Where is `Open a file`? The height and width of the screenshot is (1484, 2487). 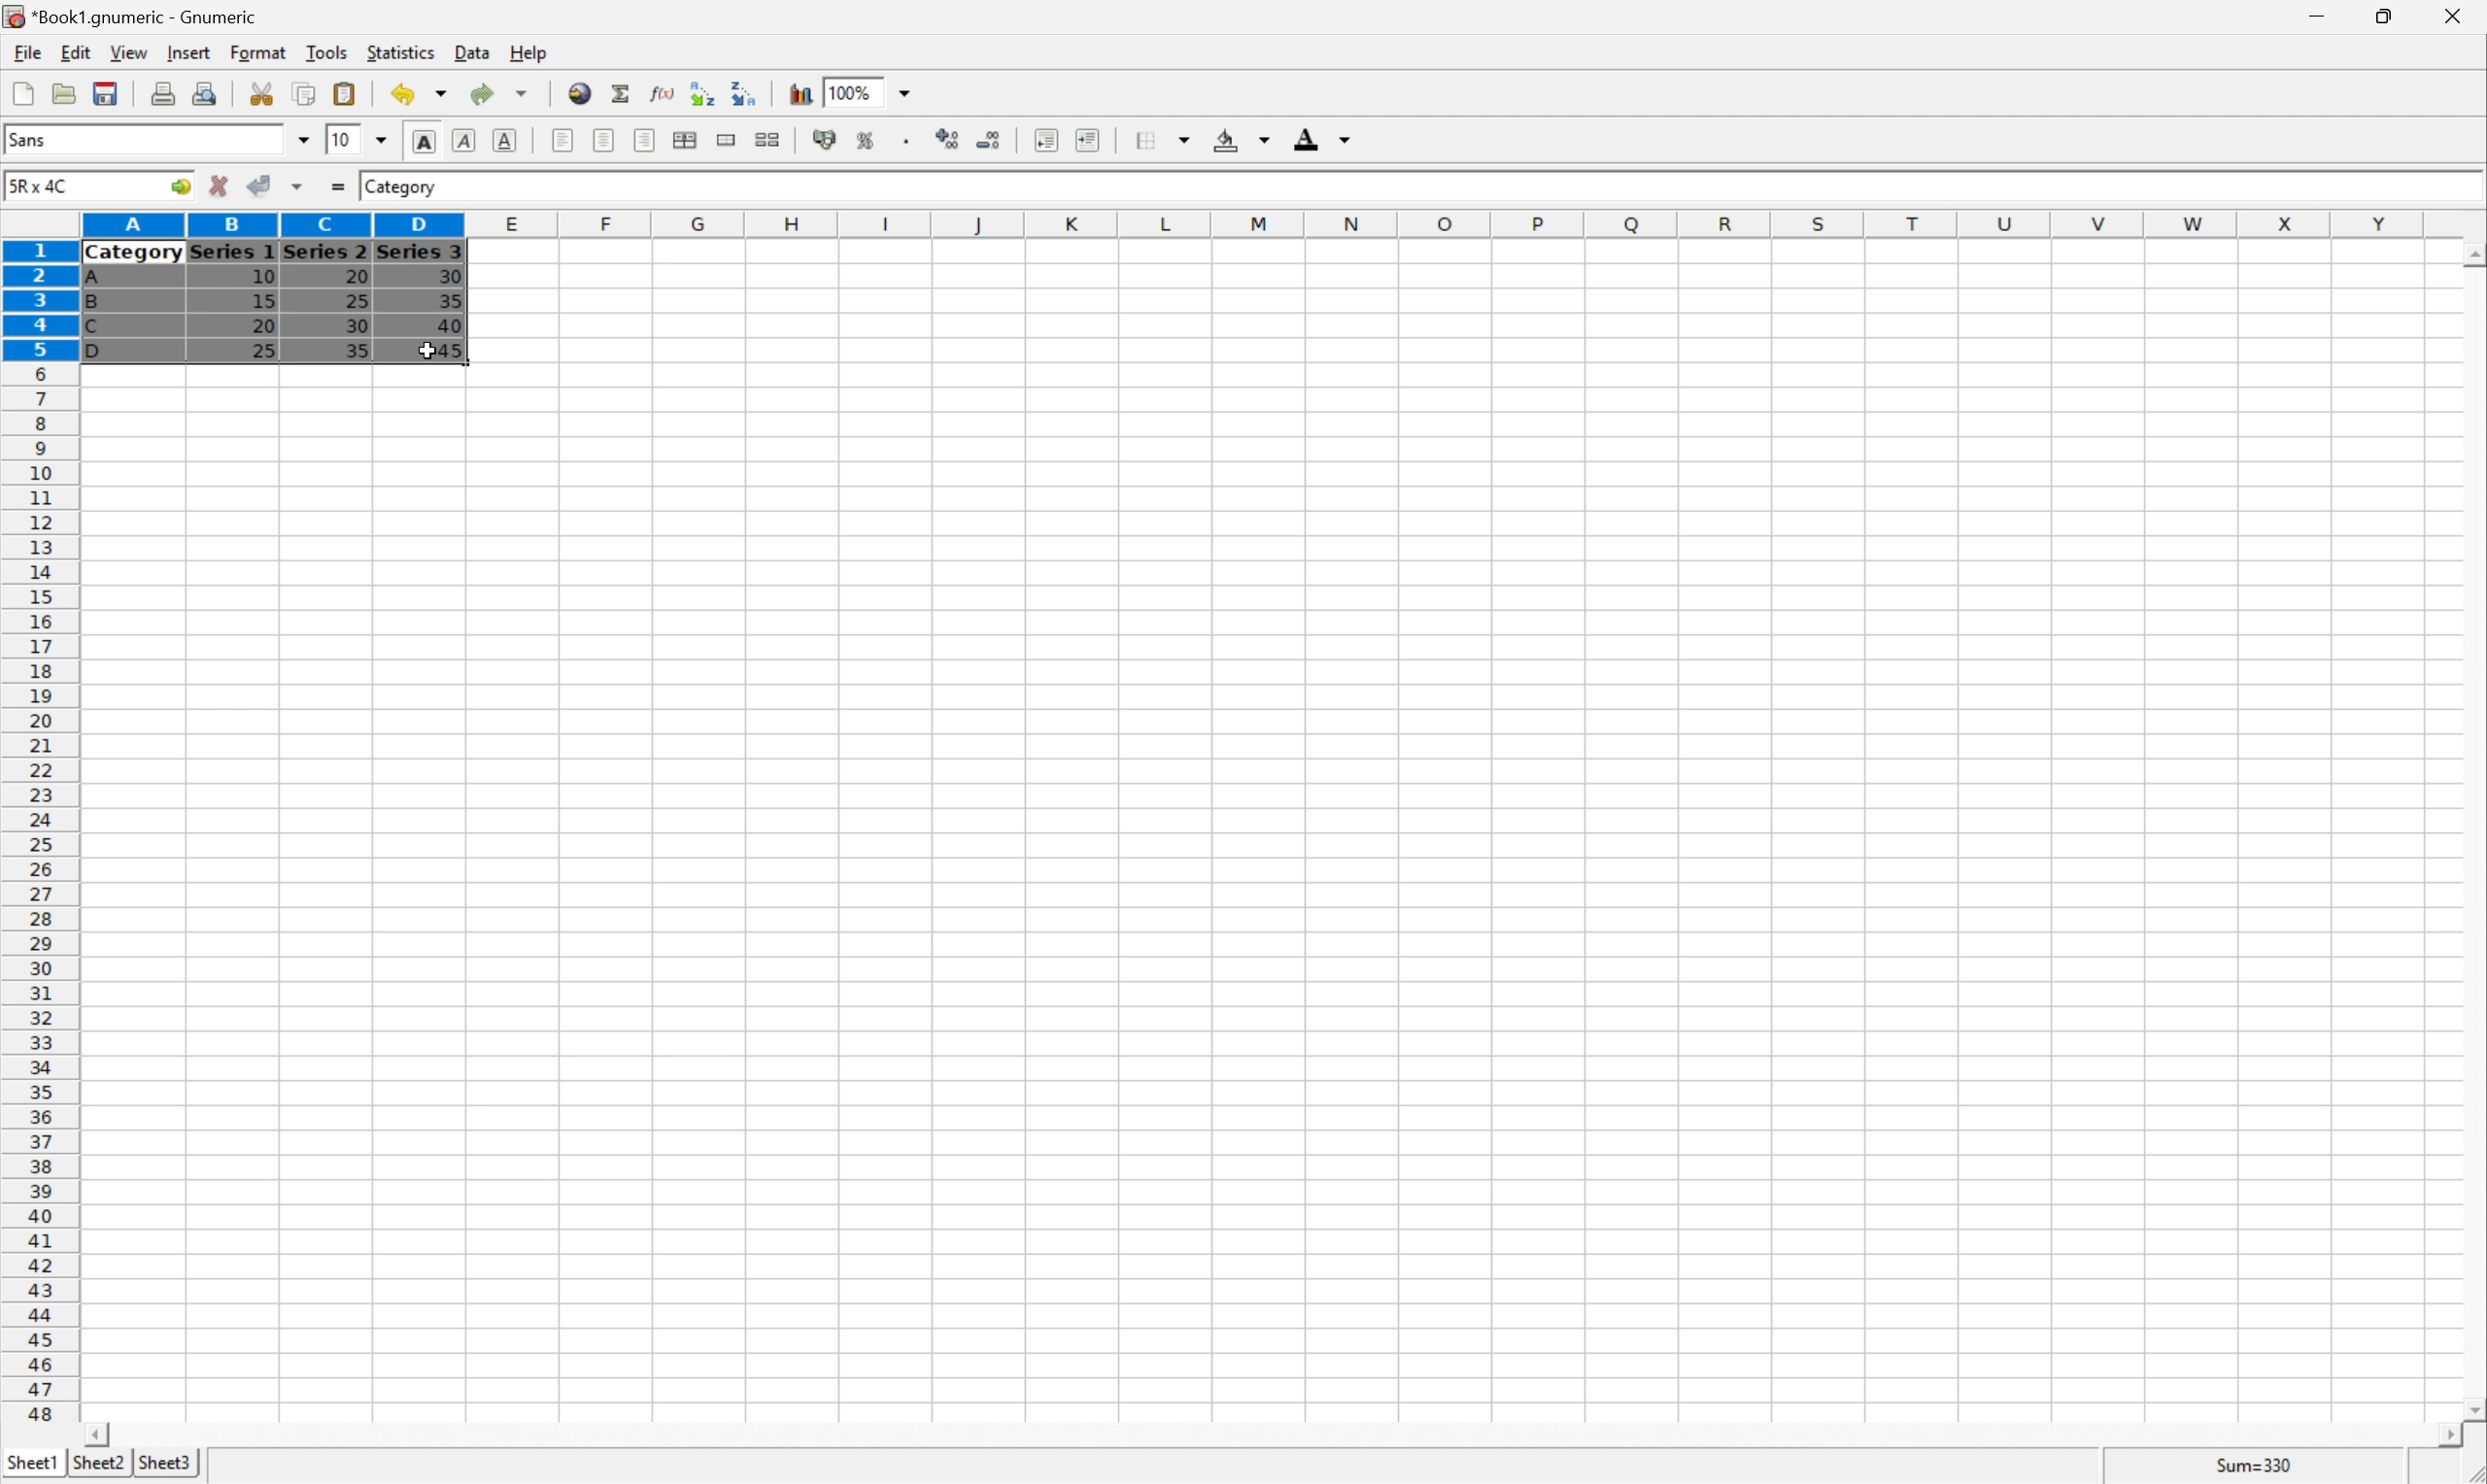 Open a file is located at coordinates (62, 93).